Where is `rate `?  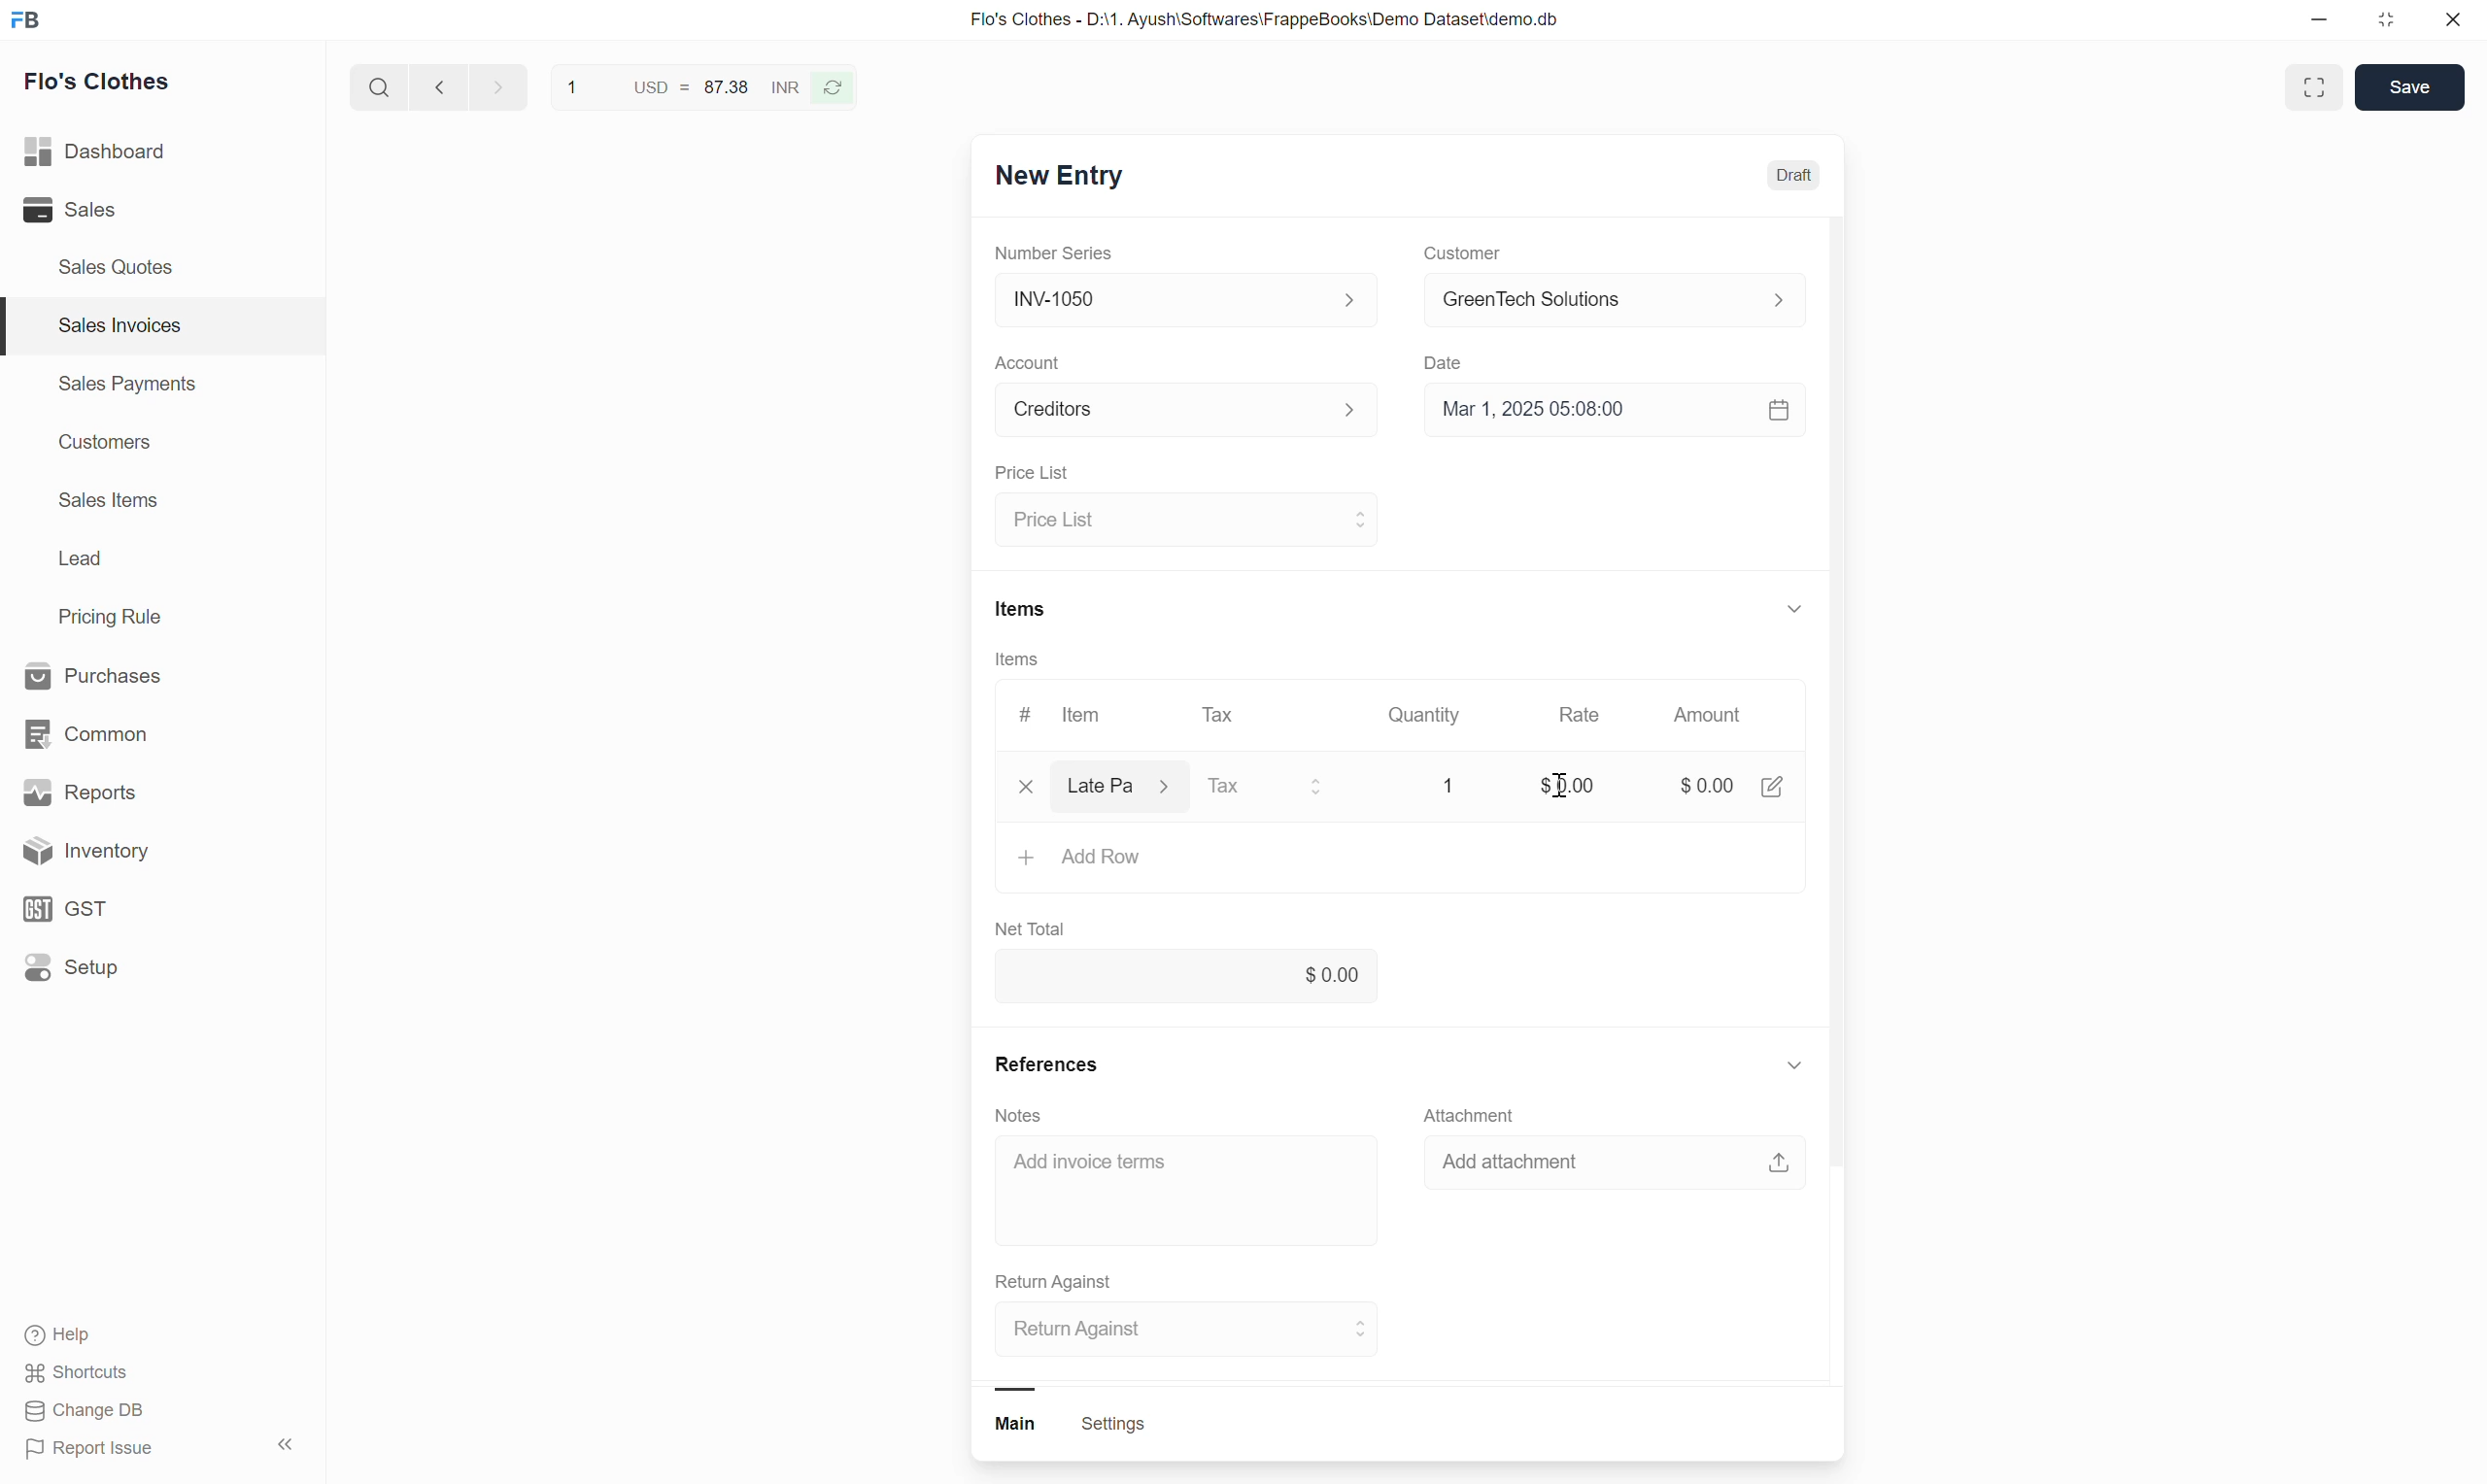 rate  is located at coordinates (1560, 784).